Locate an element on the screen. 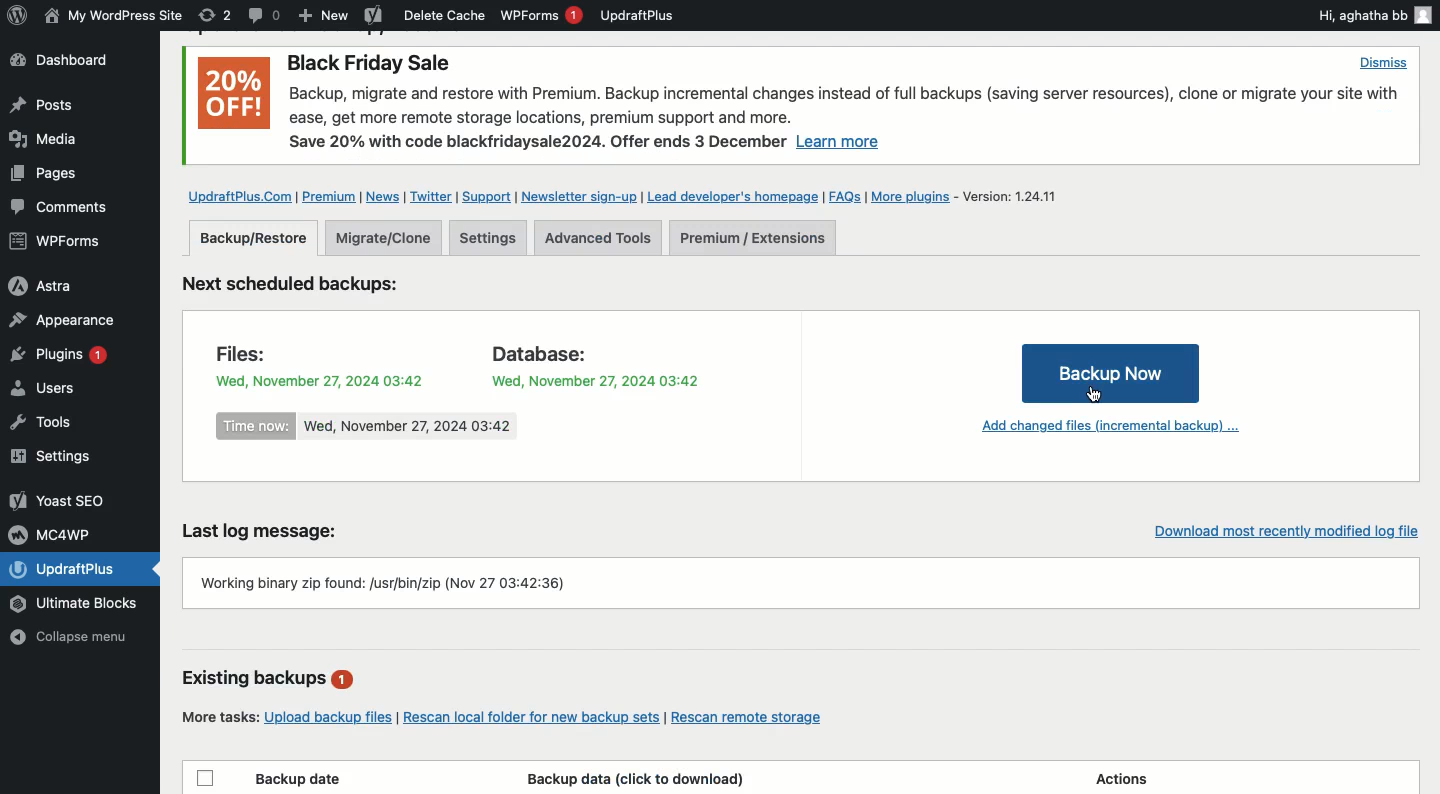 This screenshot has height=794, width=1440. Migrate clone is located at coordinates (382, 237).